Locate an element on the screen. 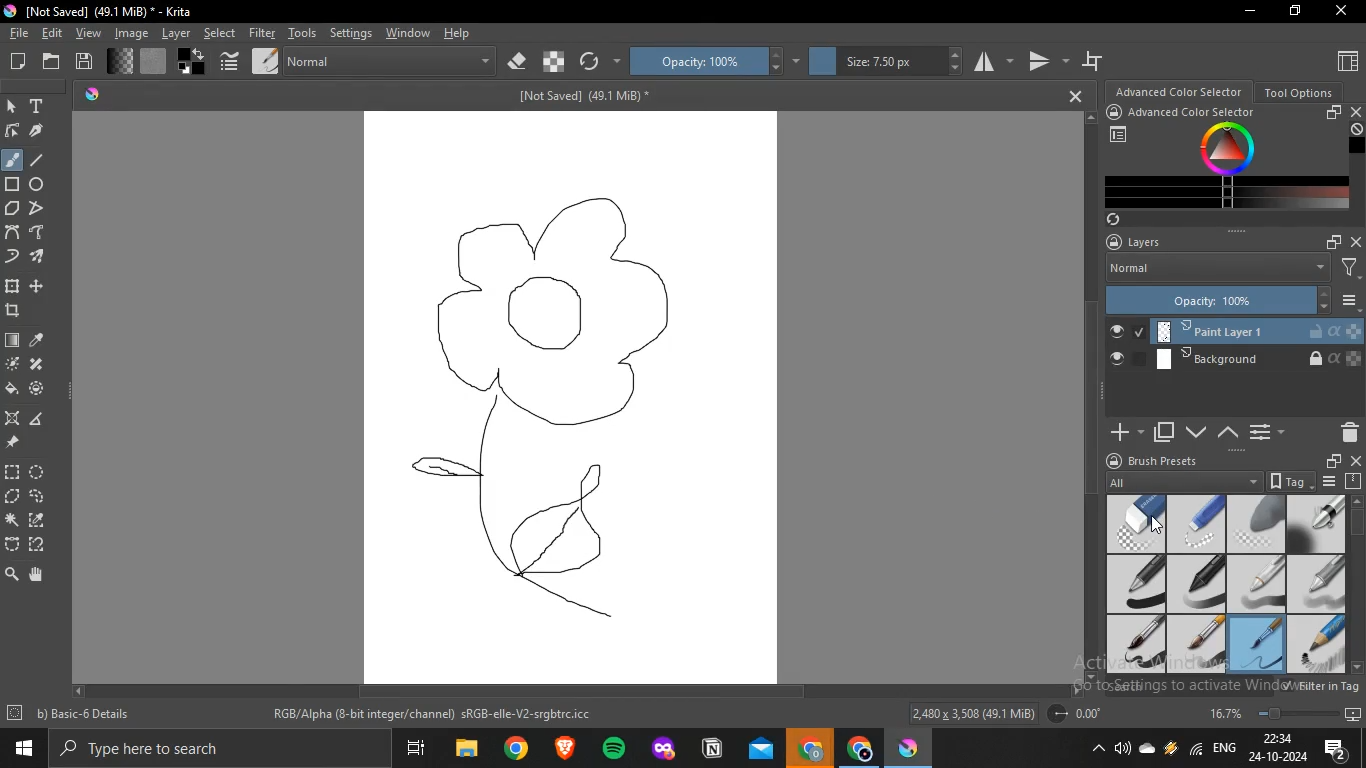 The width and height of the screenshot is (1366, 768). tag is located at coordinates (1288, 481).